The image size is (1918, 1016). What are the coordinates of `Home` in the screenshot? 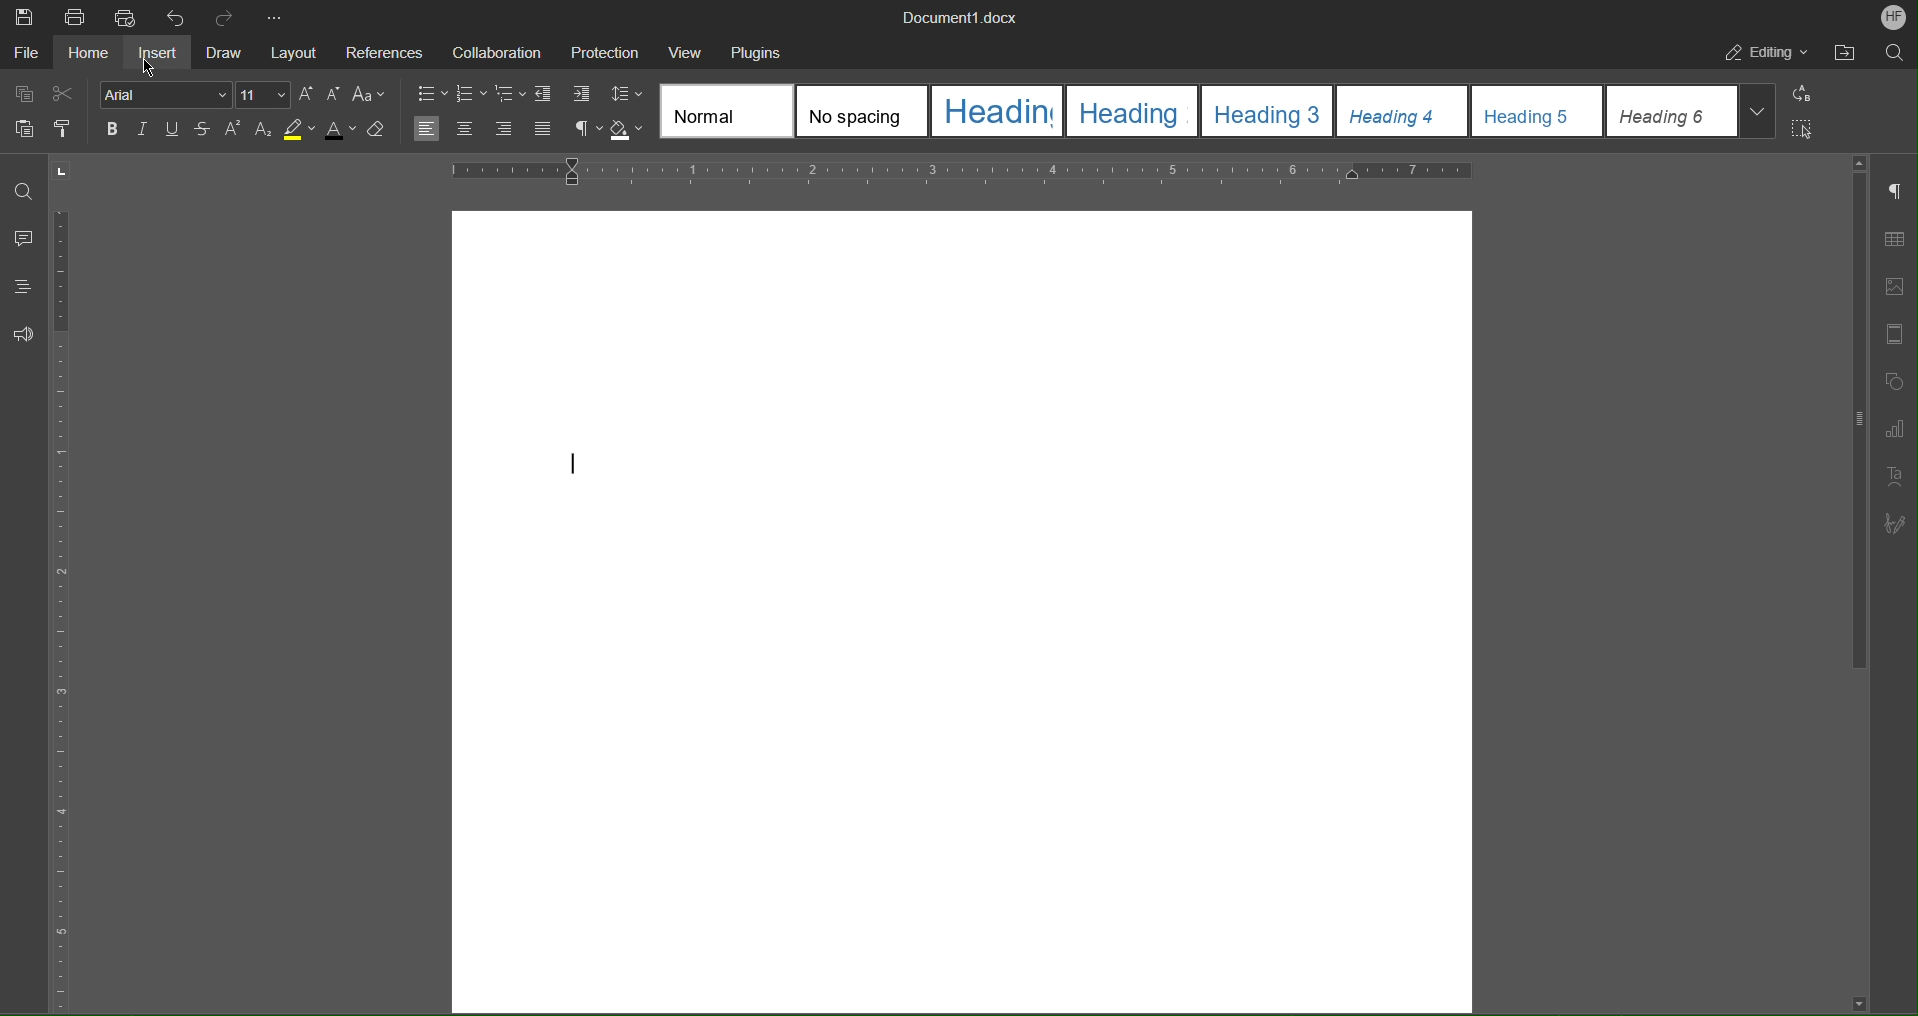 It's located at (87, 50).